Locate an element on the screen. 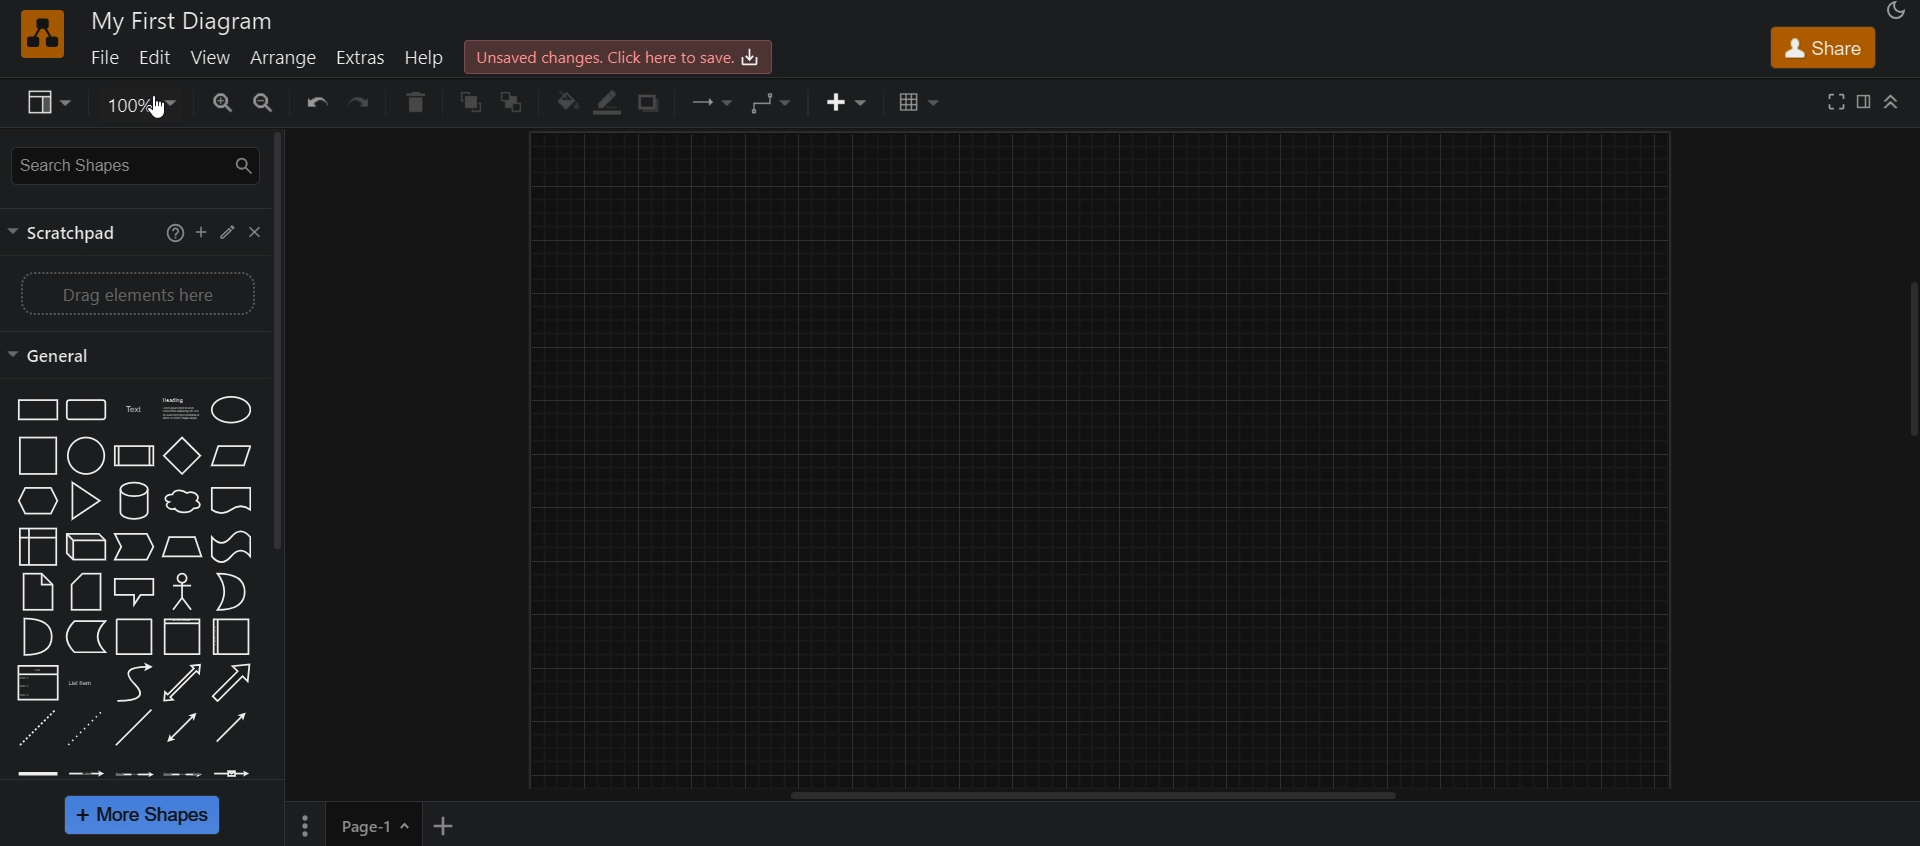 Image resolution: width=1920 pixels, height=846 pixels. format is located at coordinates (1863, 102).